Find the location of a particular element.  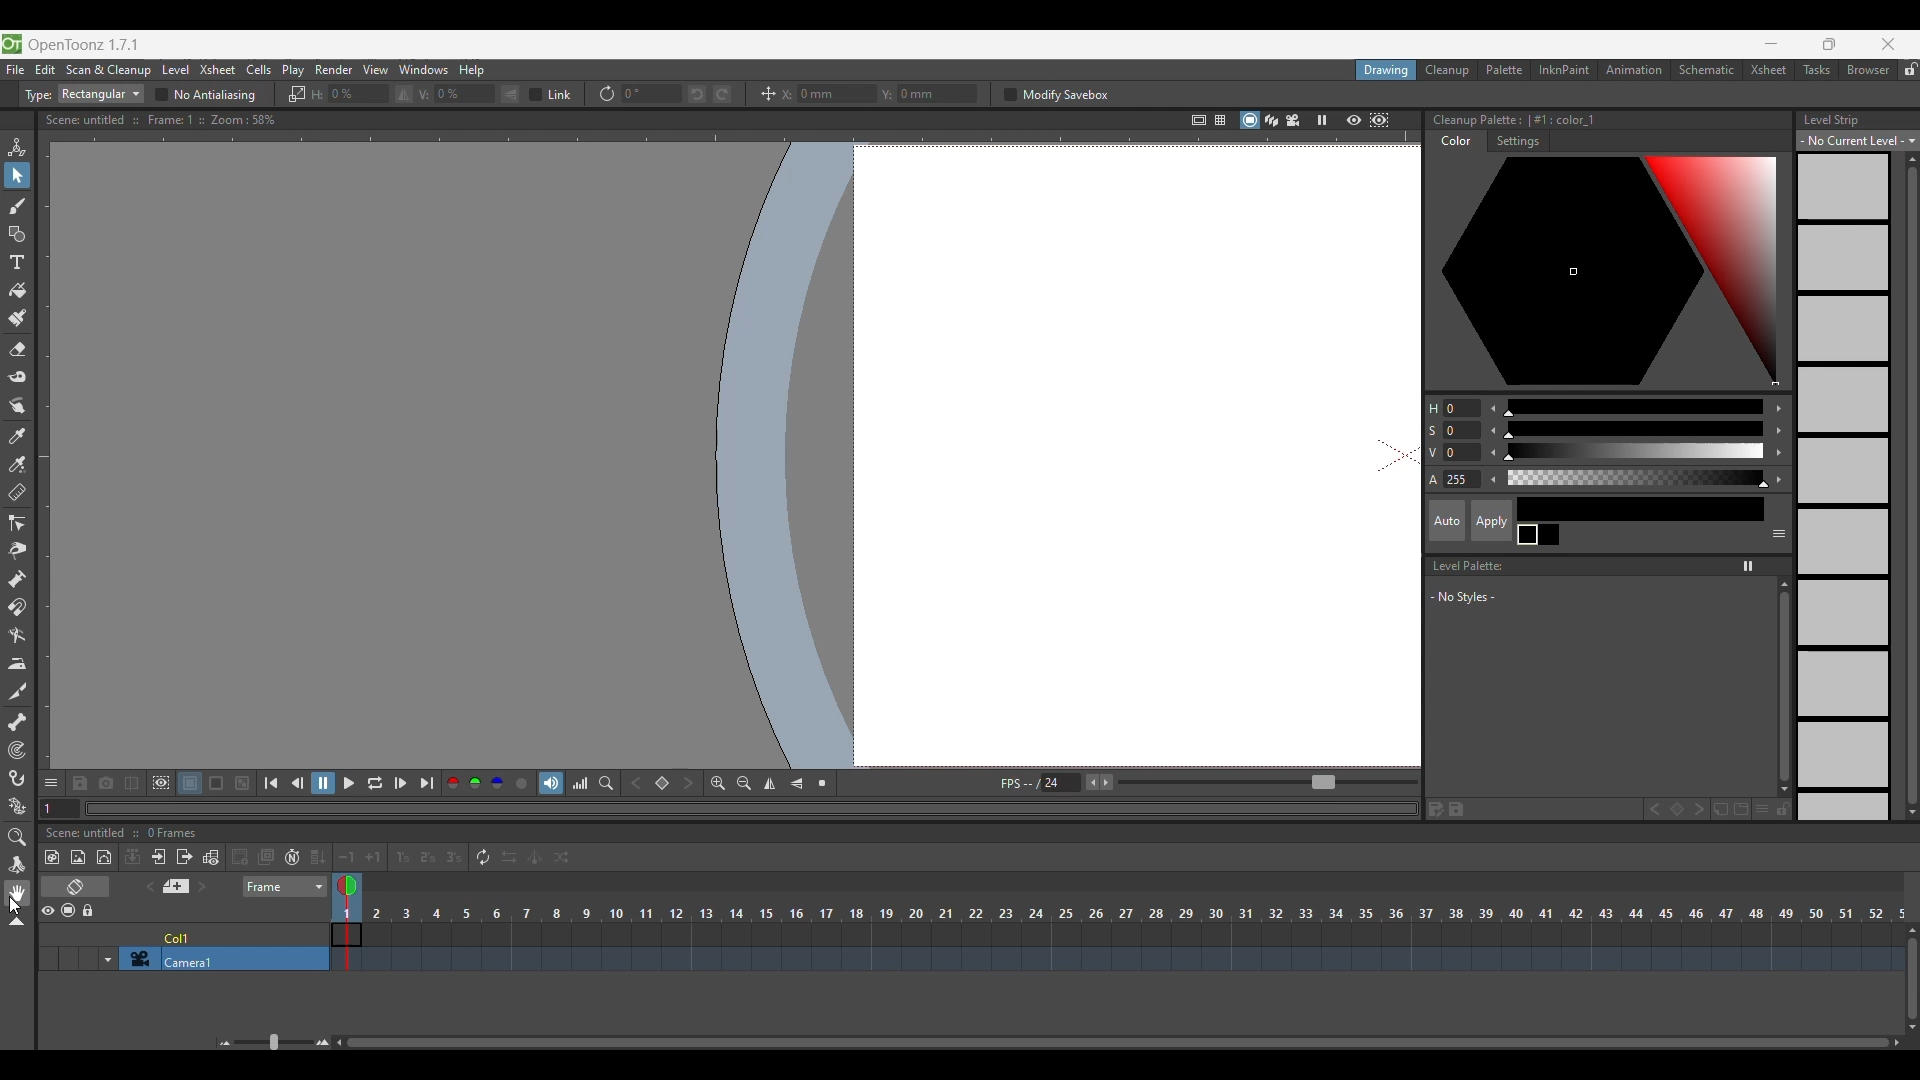

Selection tool is located at coordinates (16, 176).